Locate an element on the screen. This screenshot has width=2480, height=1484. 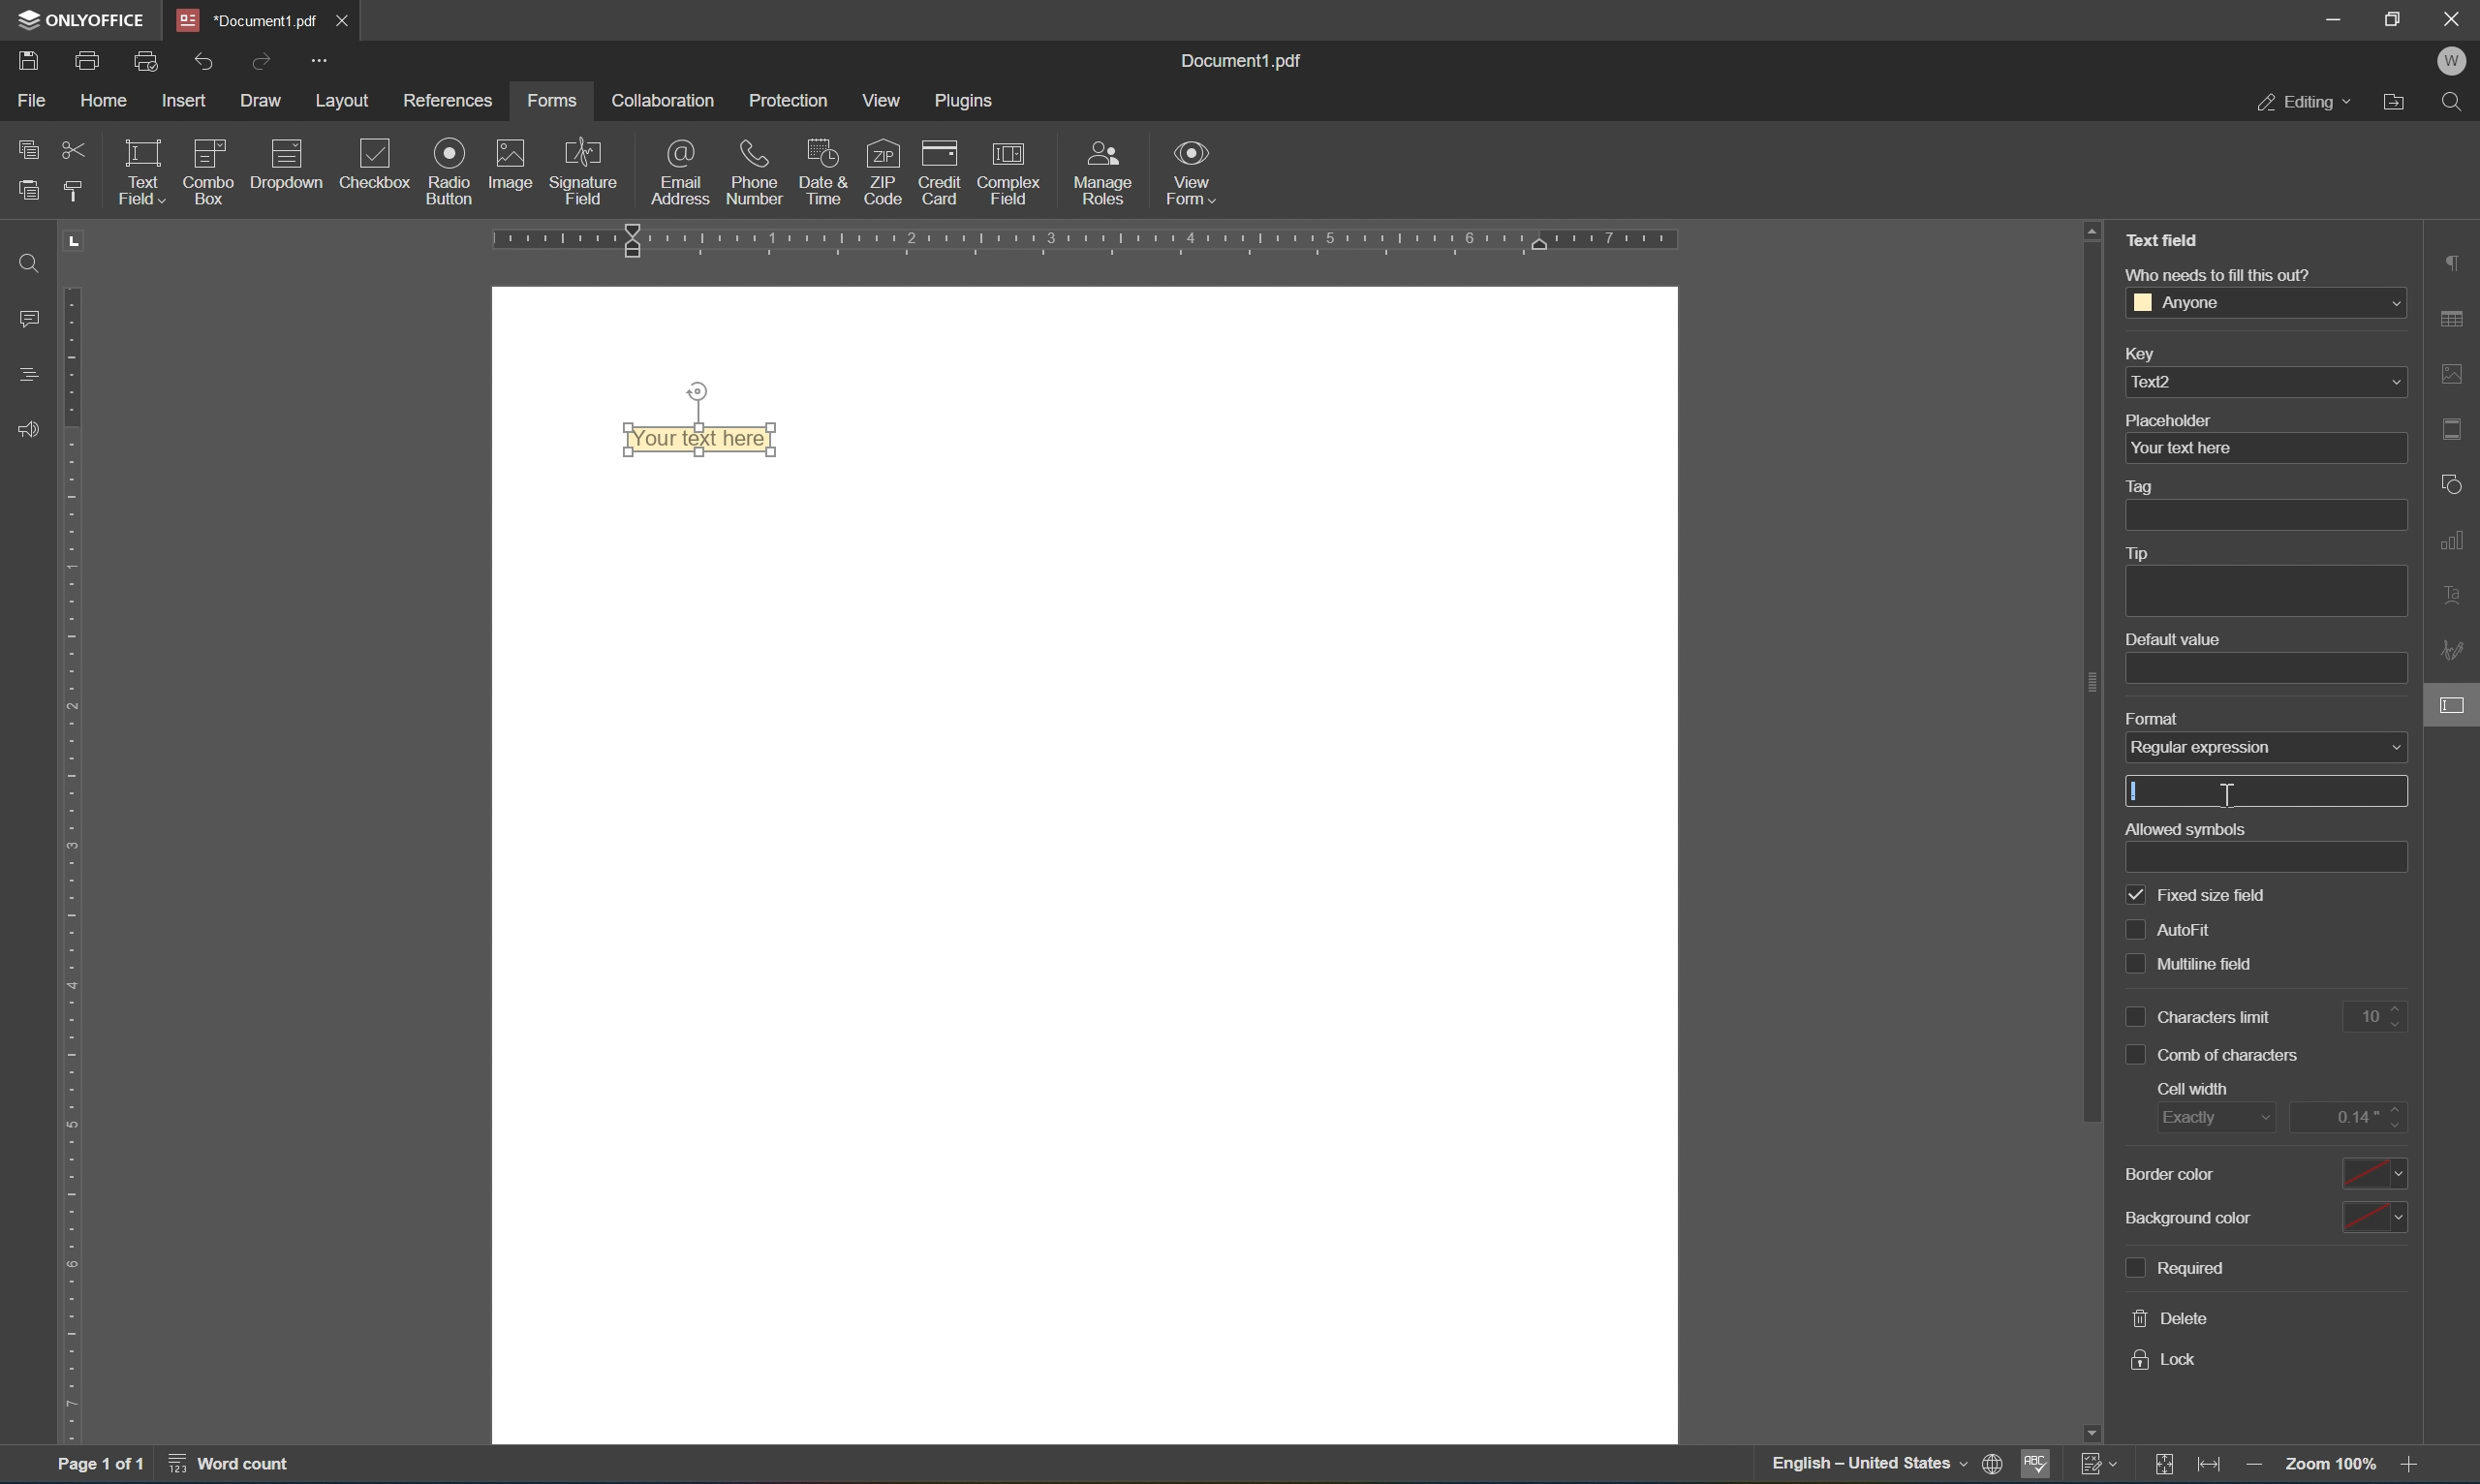
image is located at coordinates (515, 166).